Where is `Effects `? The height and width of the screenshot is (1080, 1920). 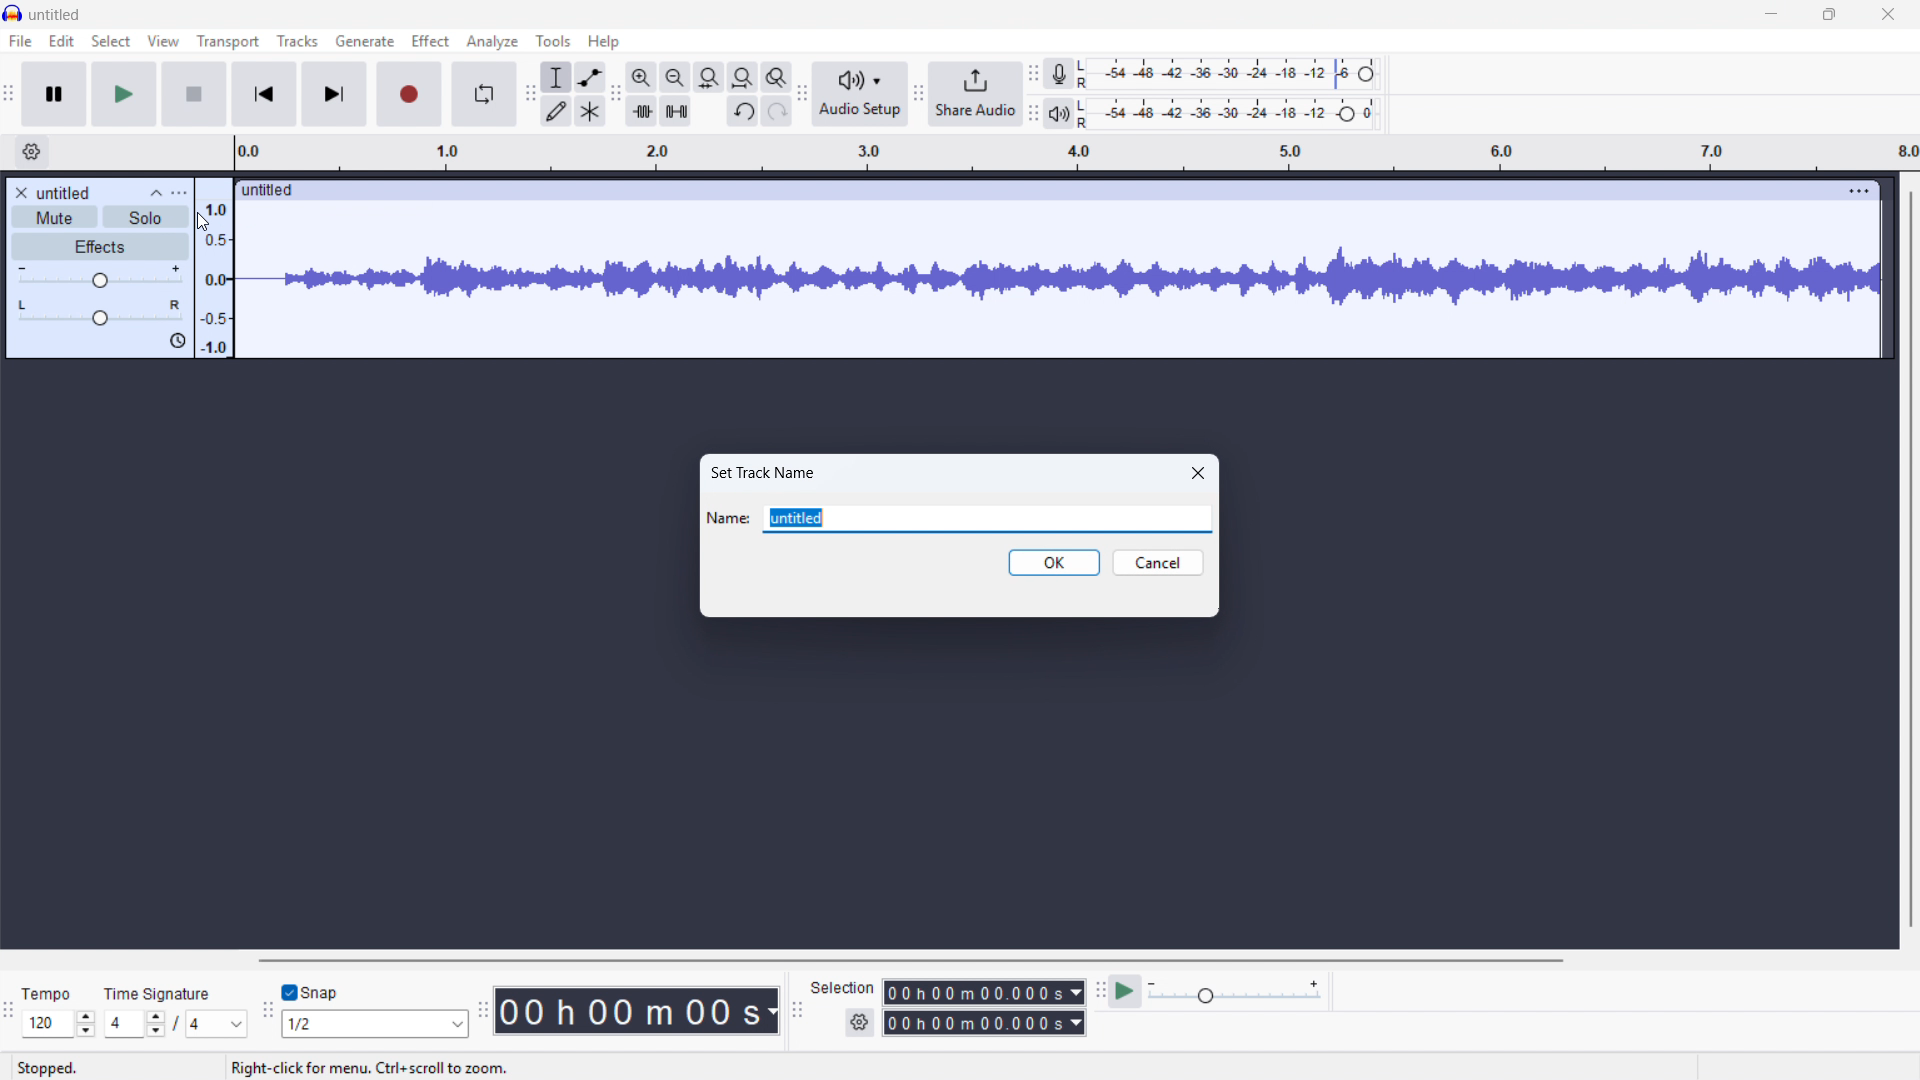
Effects  is located at coordinates (100, 246).